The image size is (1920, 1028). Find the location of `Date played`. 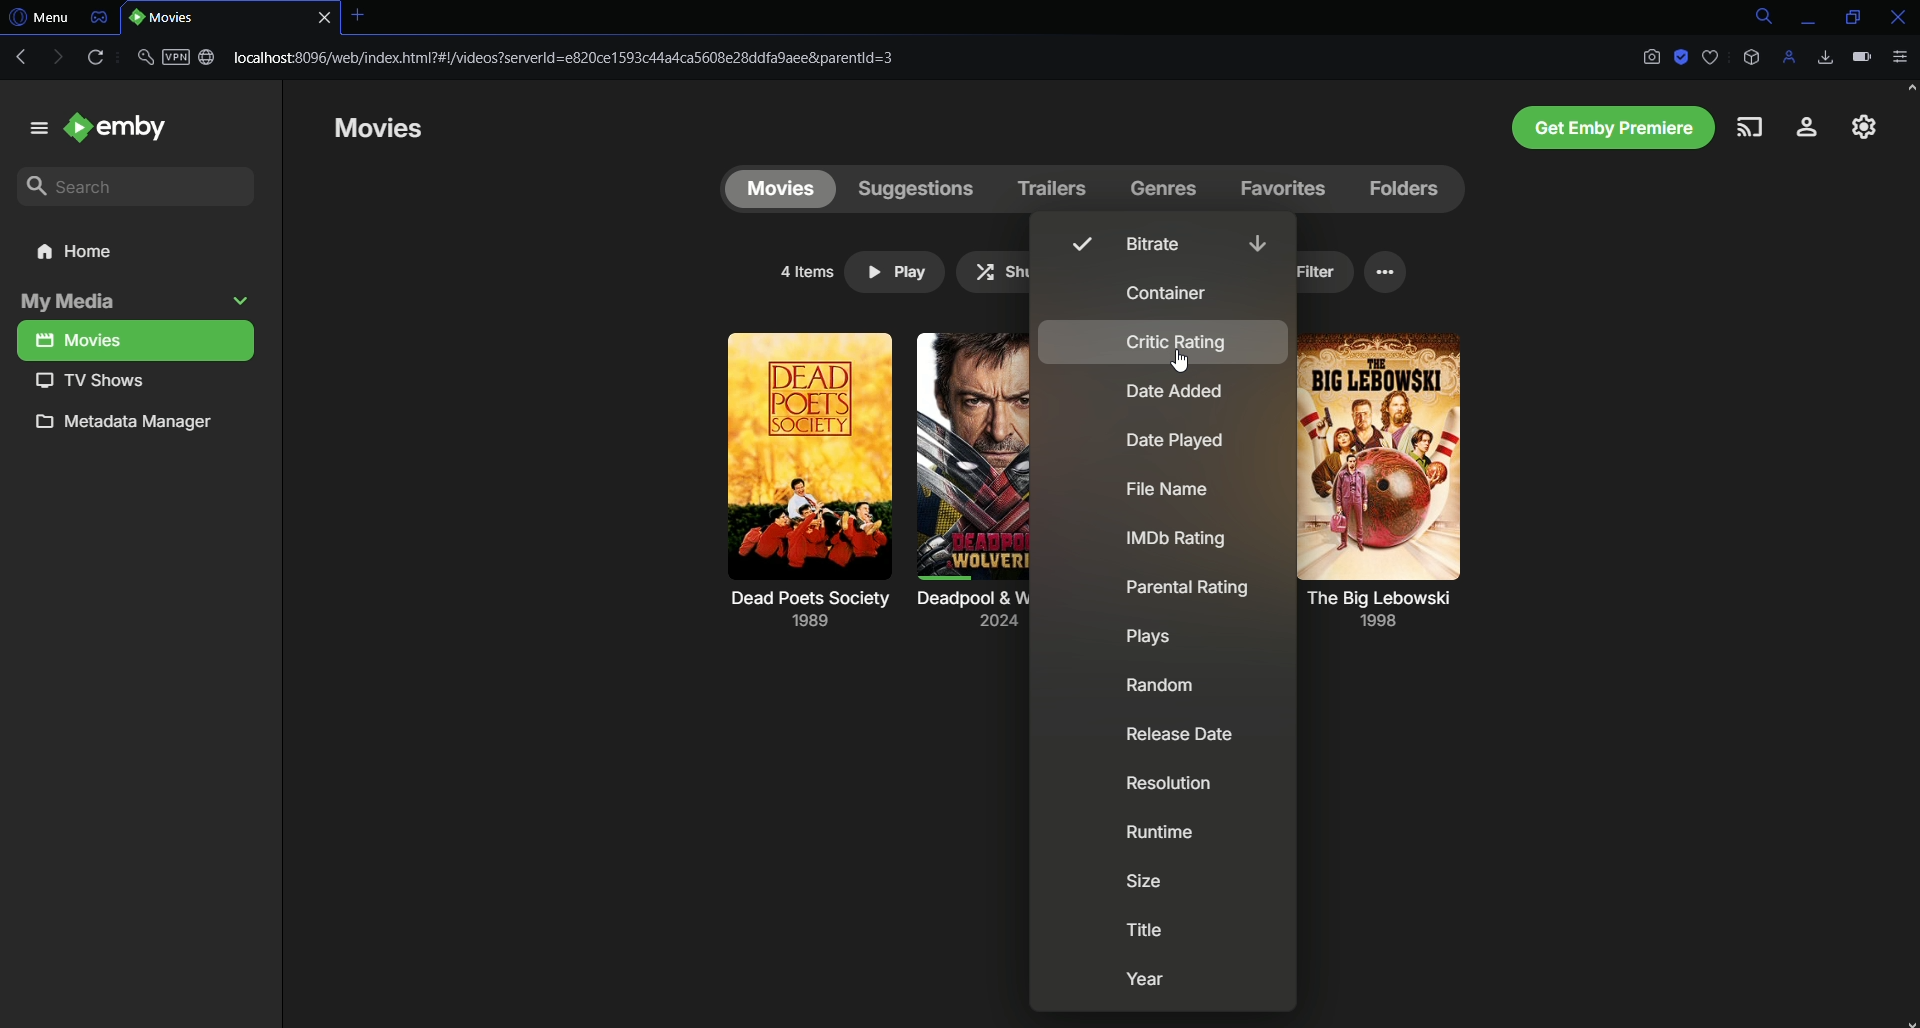

Date played is located at coordinates (1176, 445).